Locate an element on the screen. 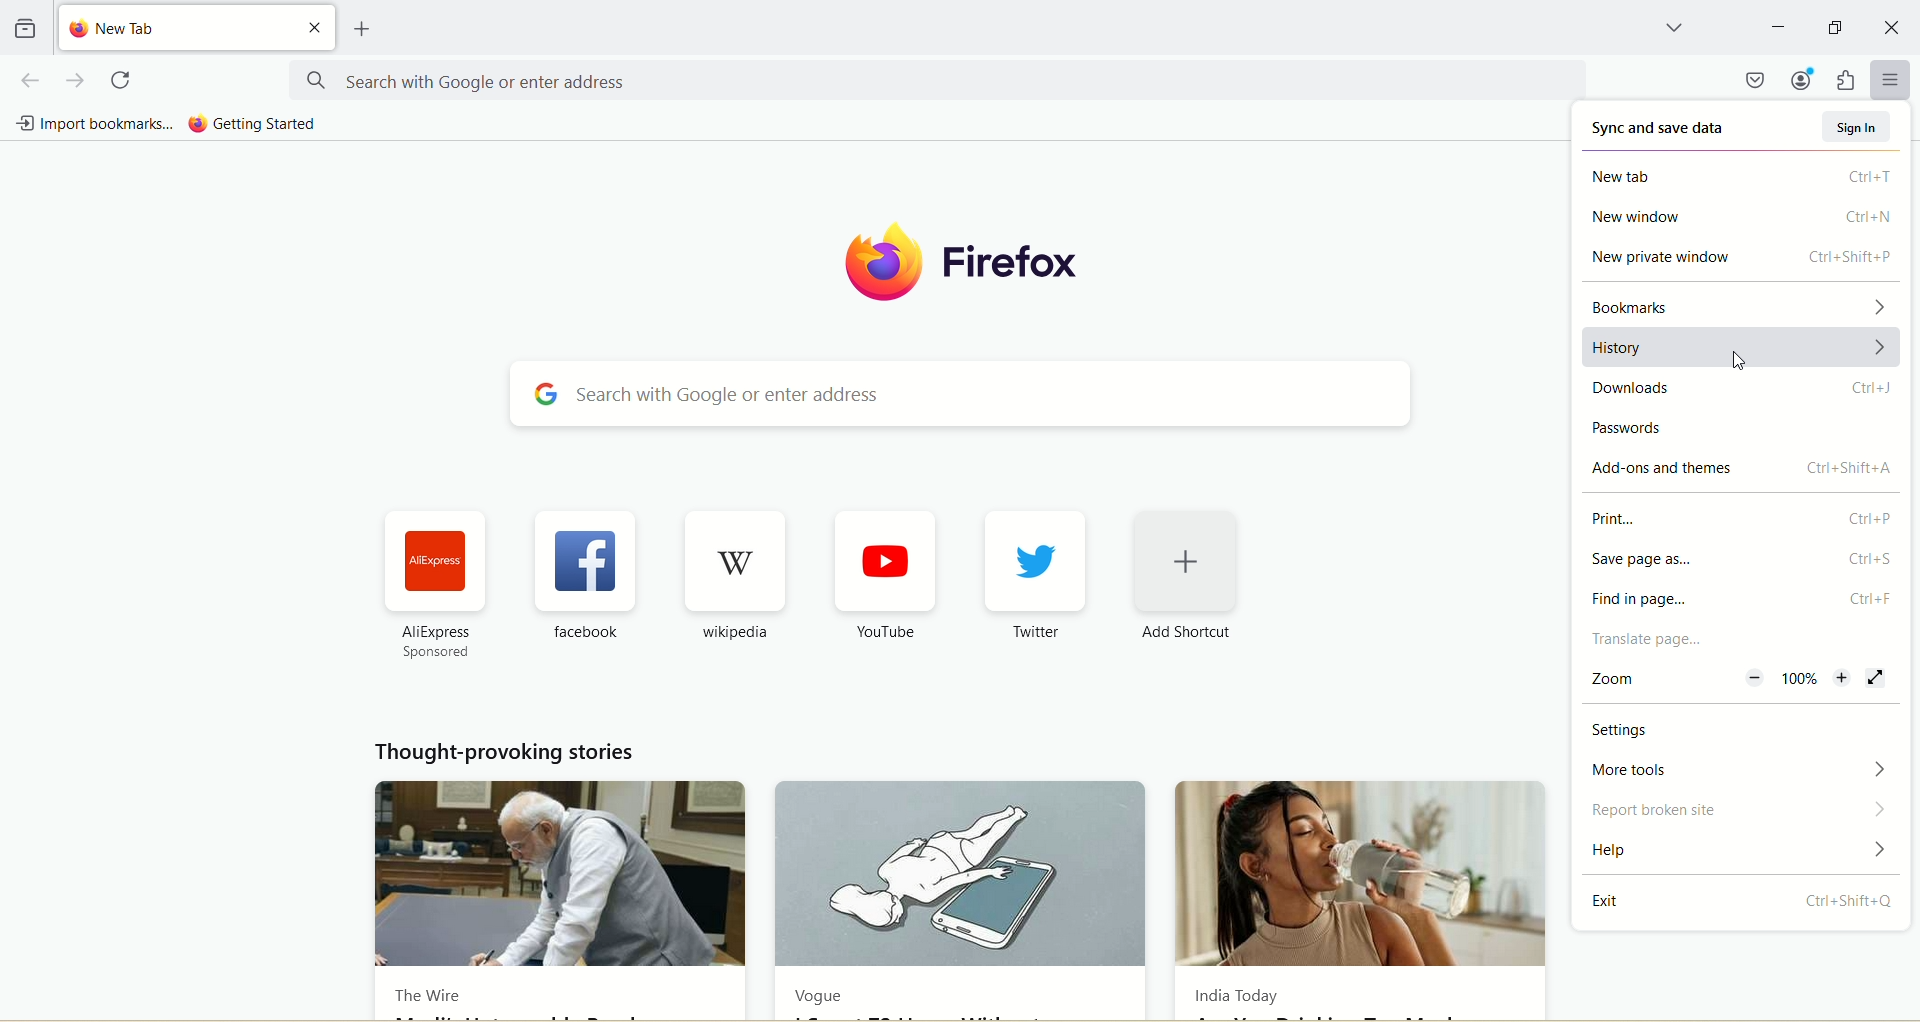 The height and width of the screenshot is (1022, 1920). search with google or enter address is located at coordinates (958, 392).